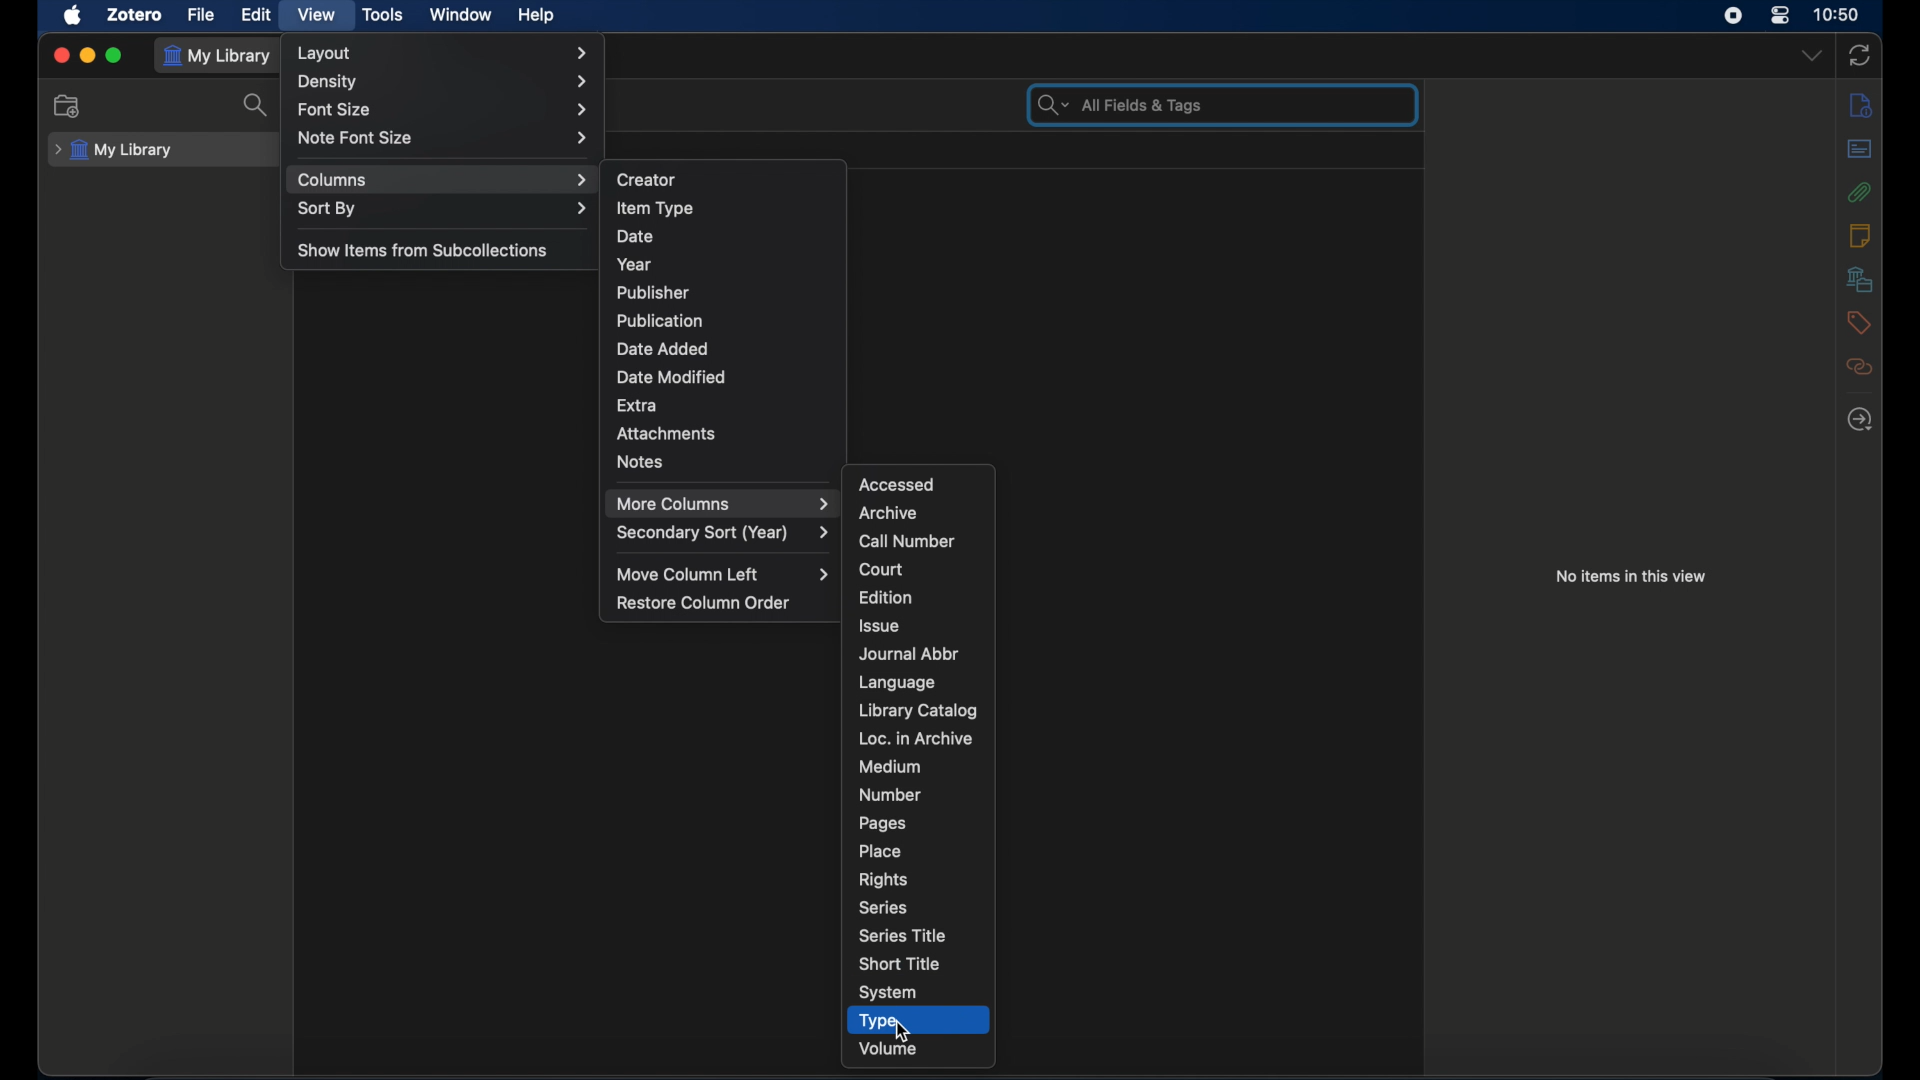 The width and height of the screenshot is (1920, 1080). Describe the element at coordinates (637, 264) in the screenshot. I see `year` at that location.